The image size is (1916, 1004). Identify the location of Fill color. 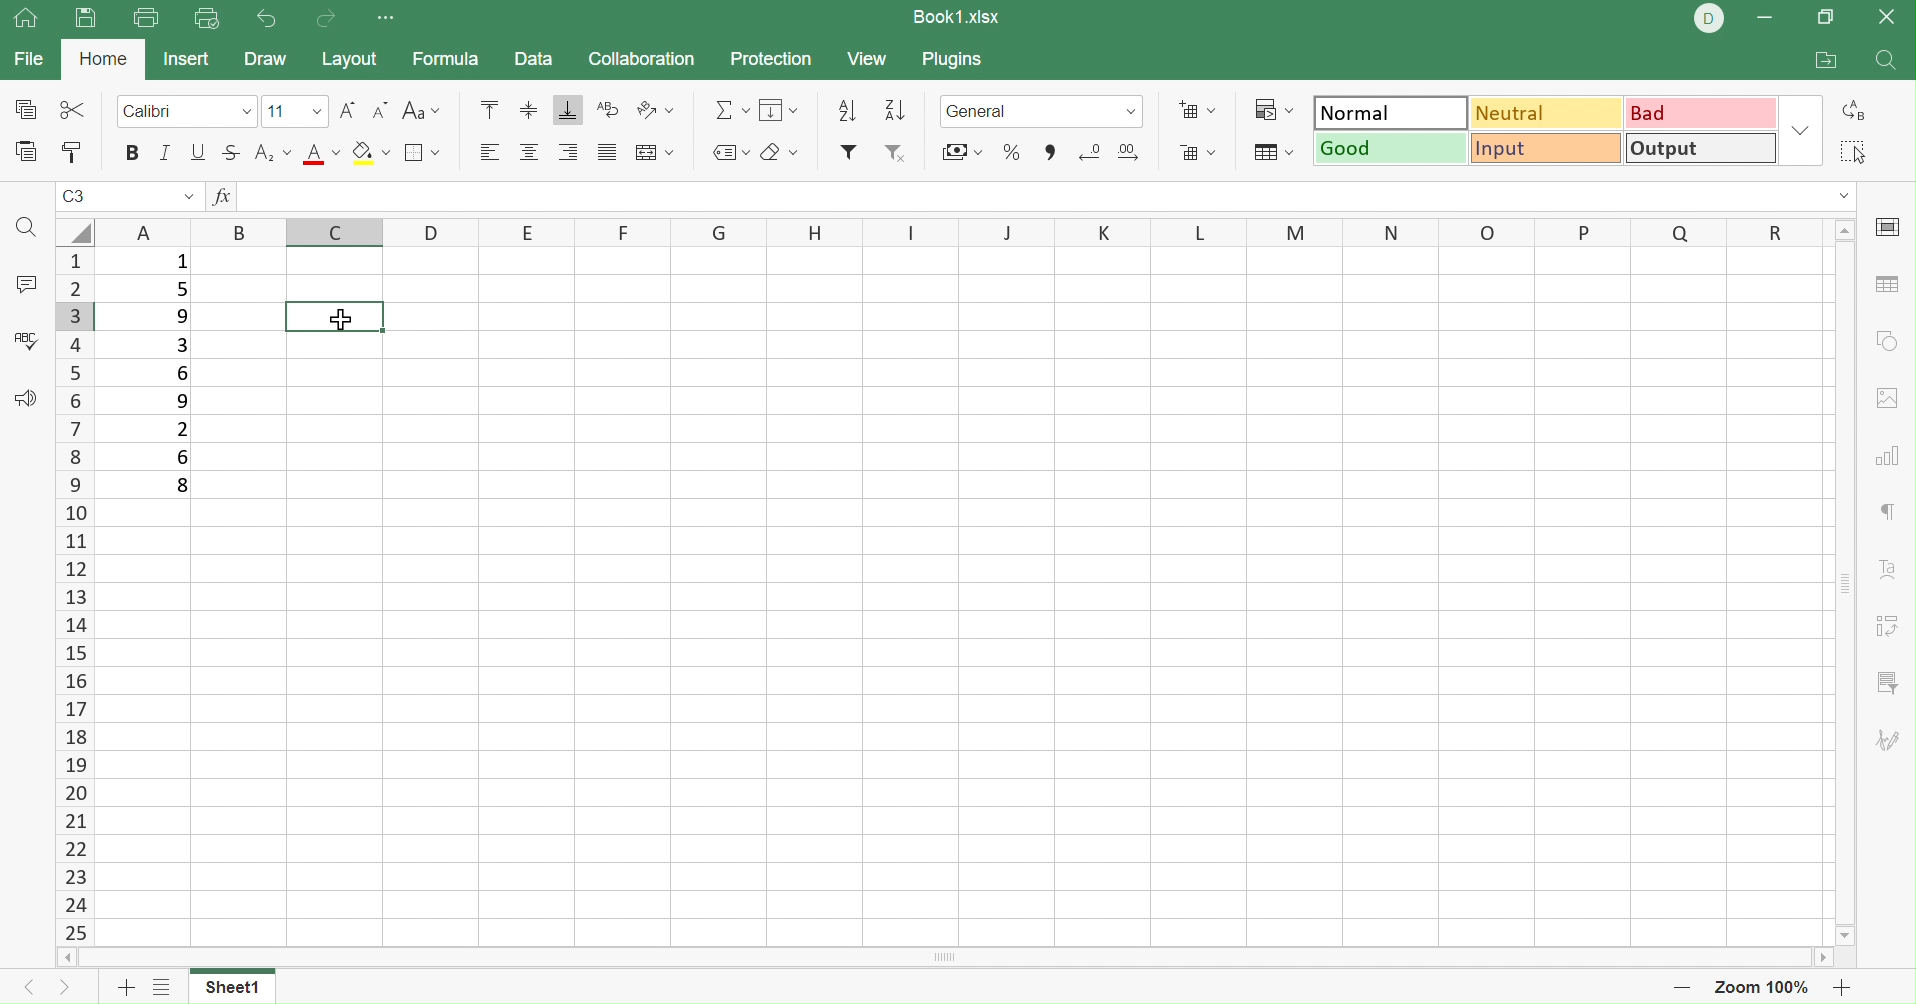
(369, 151).